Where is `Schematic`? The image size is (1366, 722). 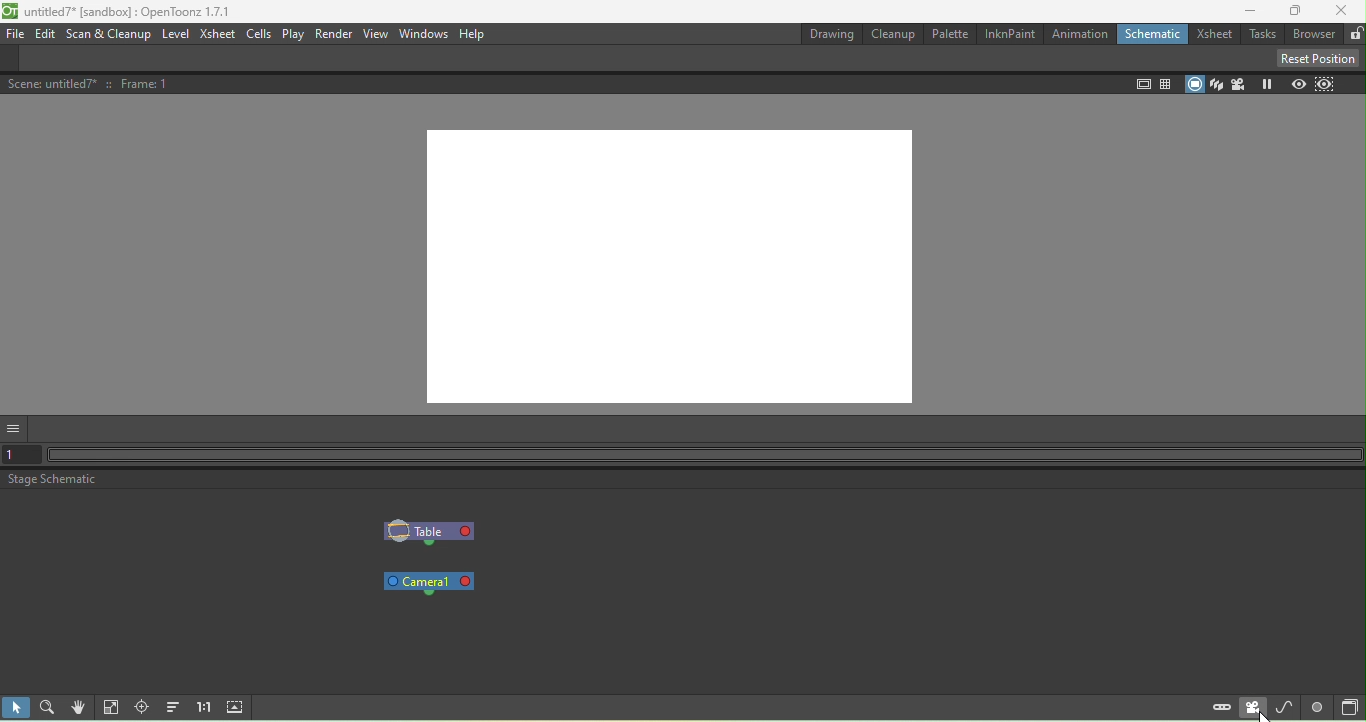
Schematic is located at coordinates (1153, 35).